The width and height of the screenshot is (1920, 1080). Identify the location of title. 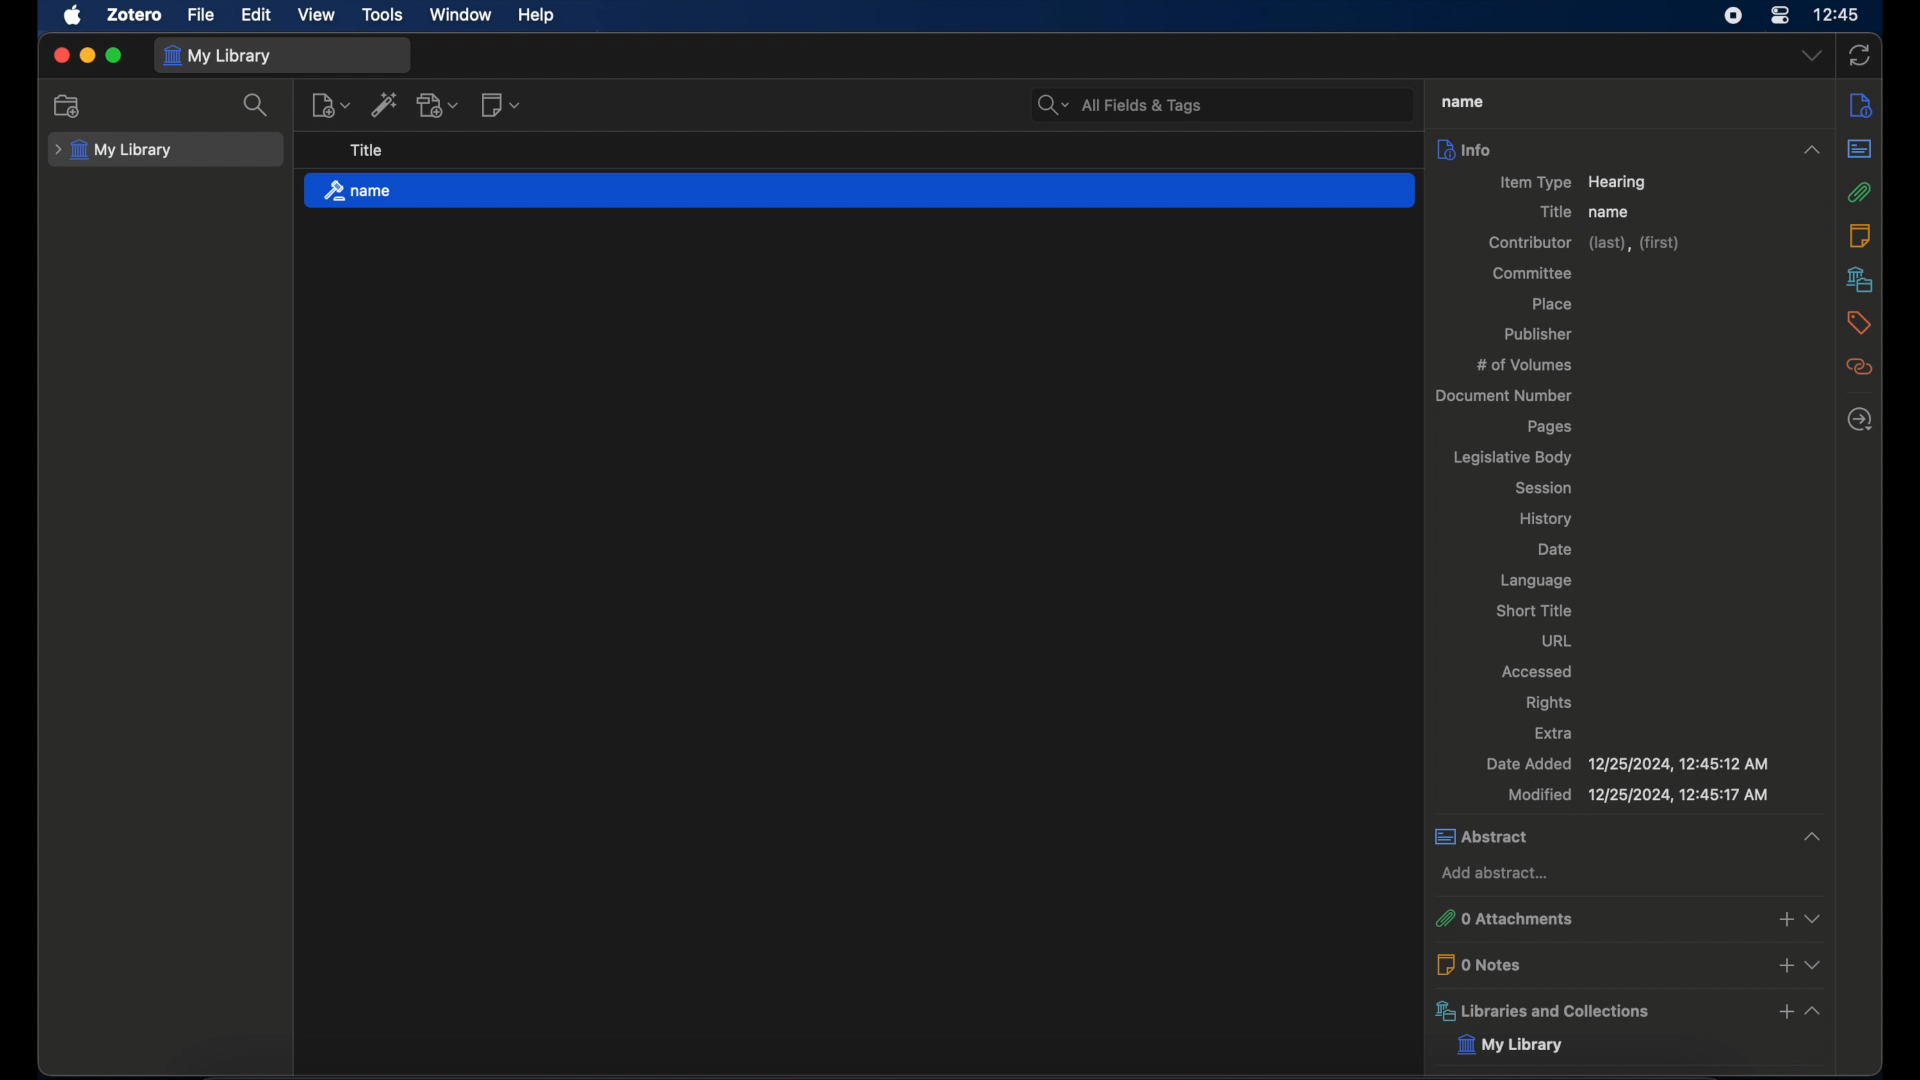
(367, 149).